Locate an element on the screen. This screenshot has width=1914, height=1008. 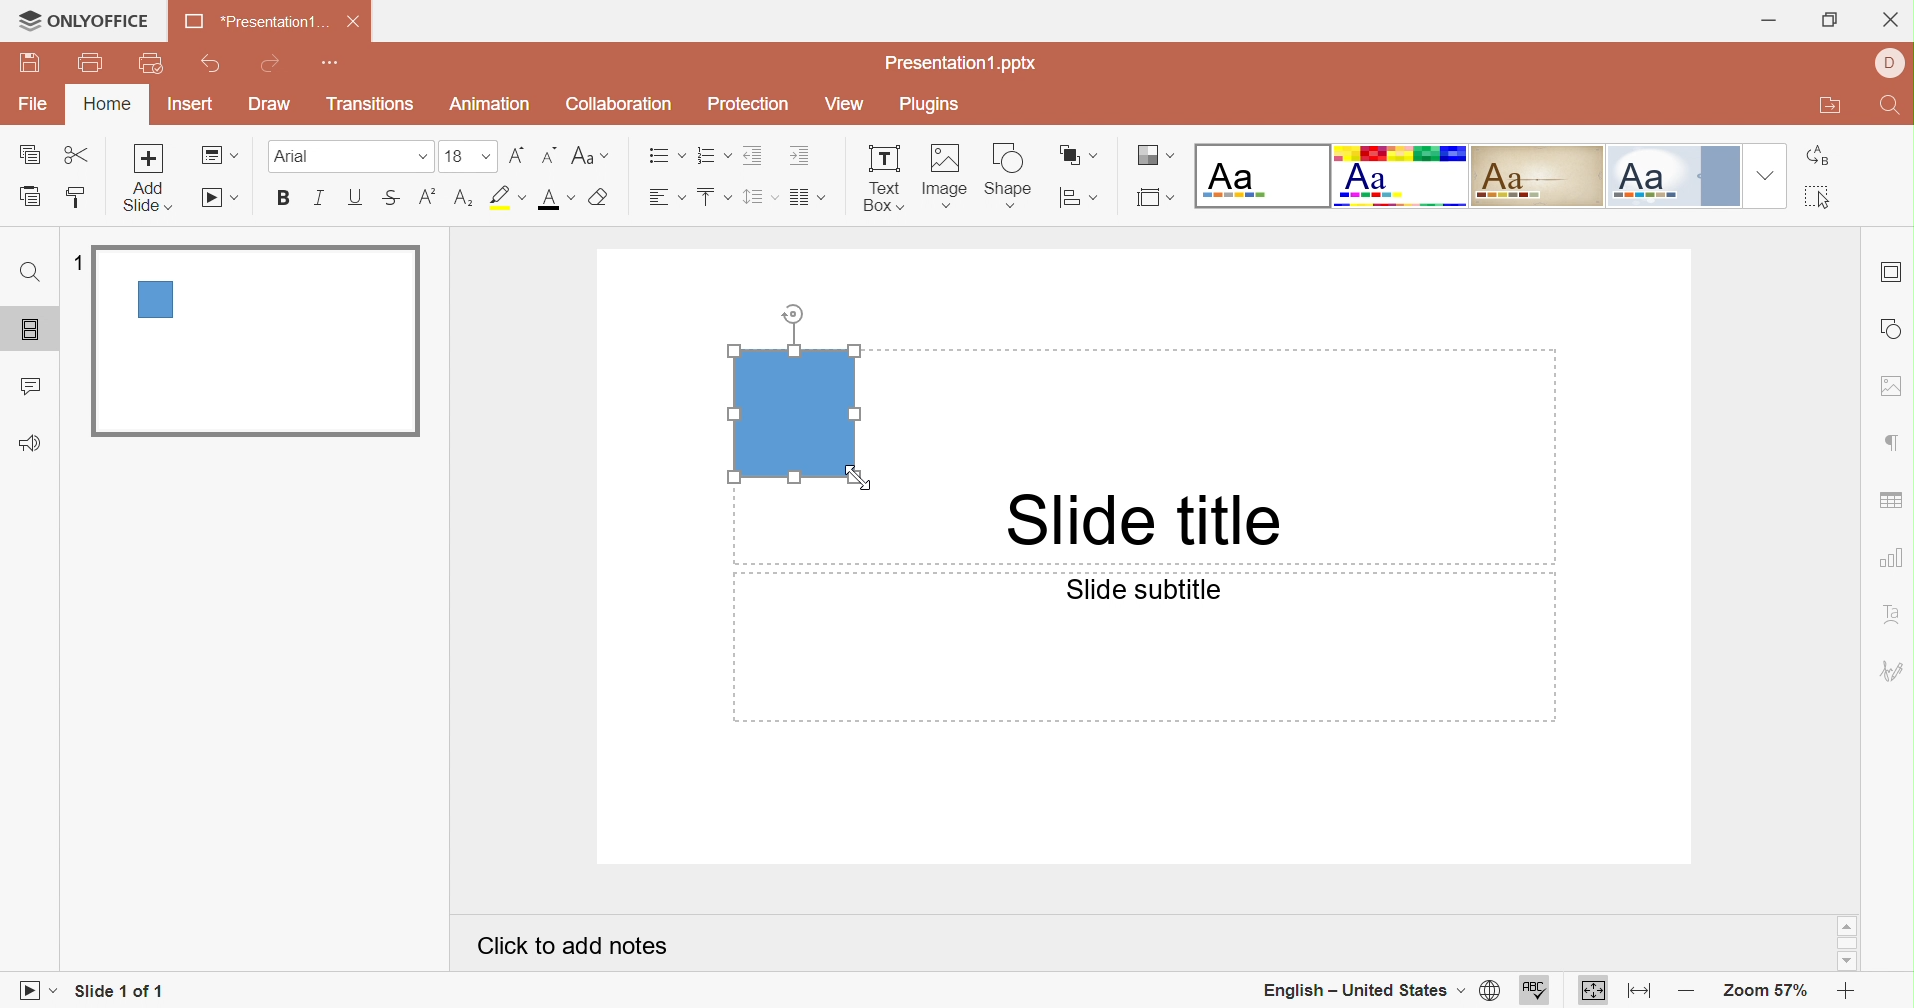
Decrease indent is located at coordinates (755, 155).